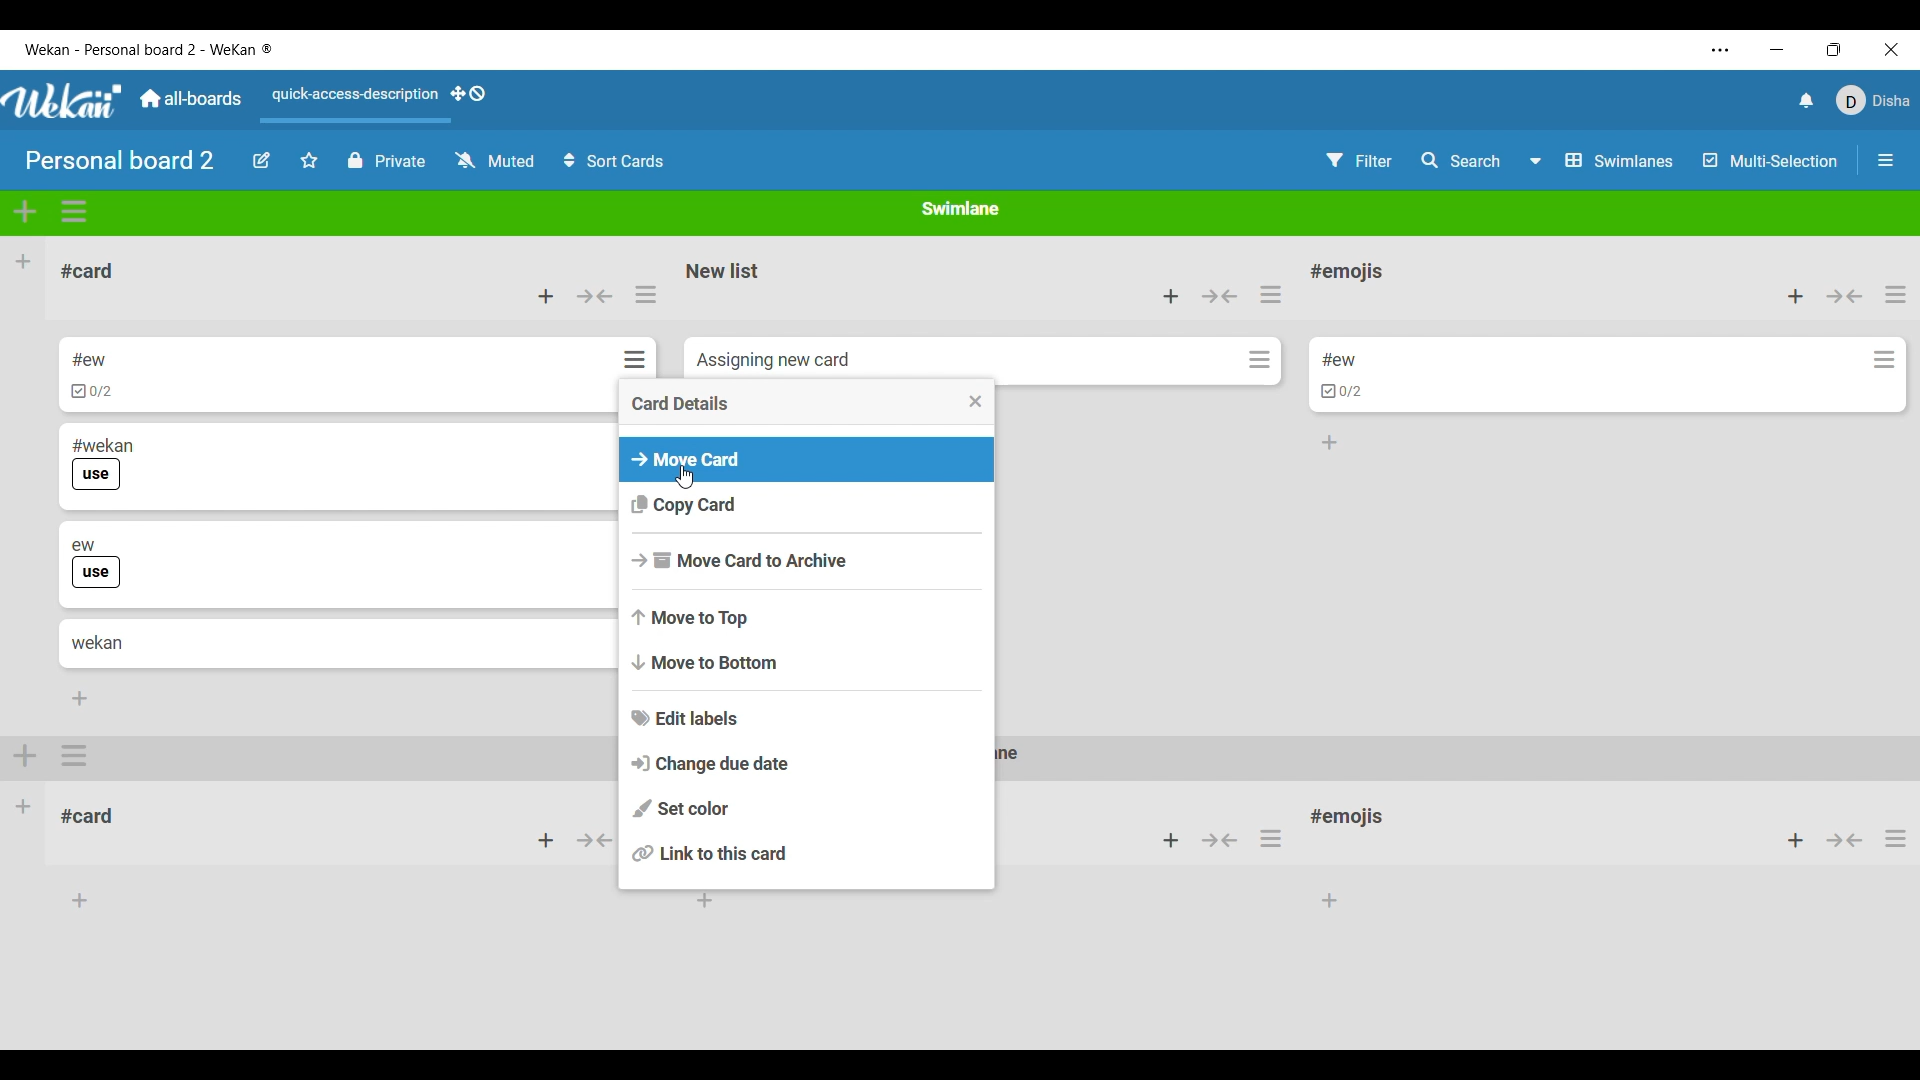 This screenshot has height=1080, width=1920. Describe the element at coordinates (80, 698) in the screenshot. I see `Add card to bottom of list` at that location.